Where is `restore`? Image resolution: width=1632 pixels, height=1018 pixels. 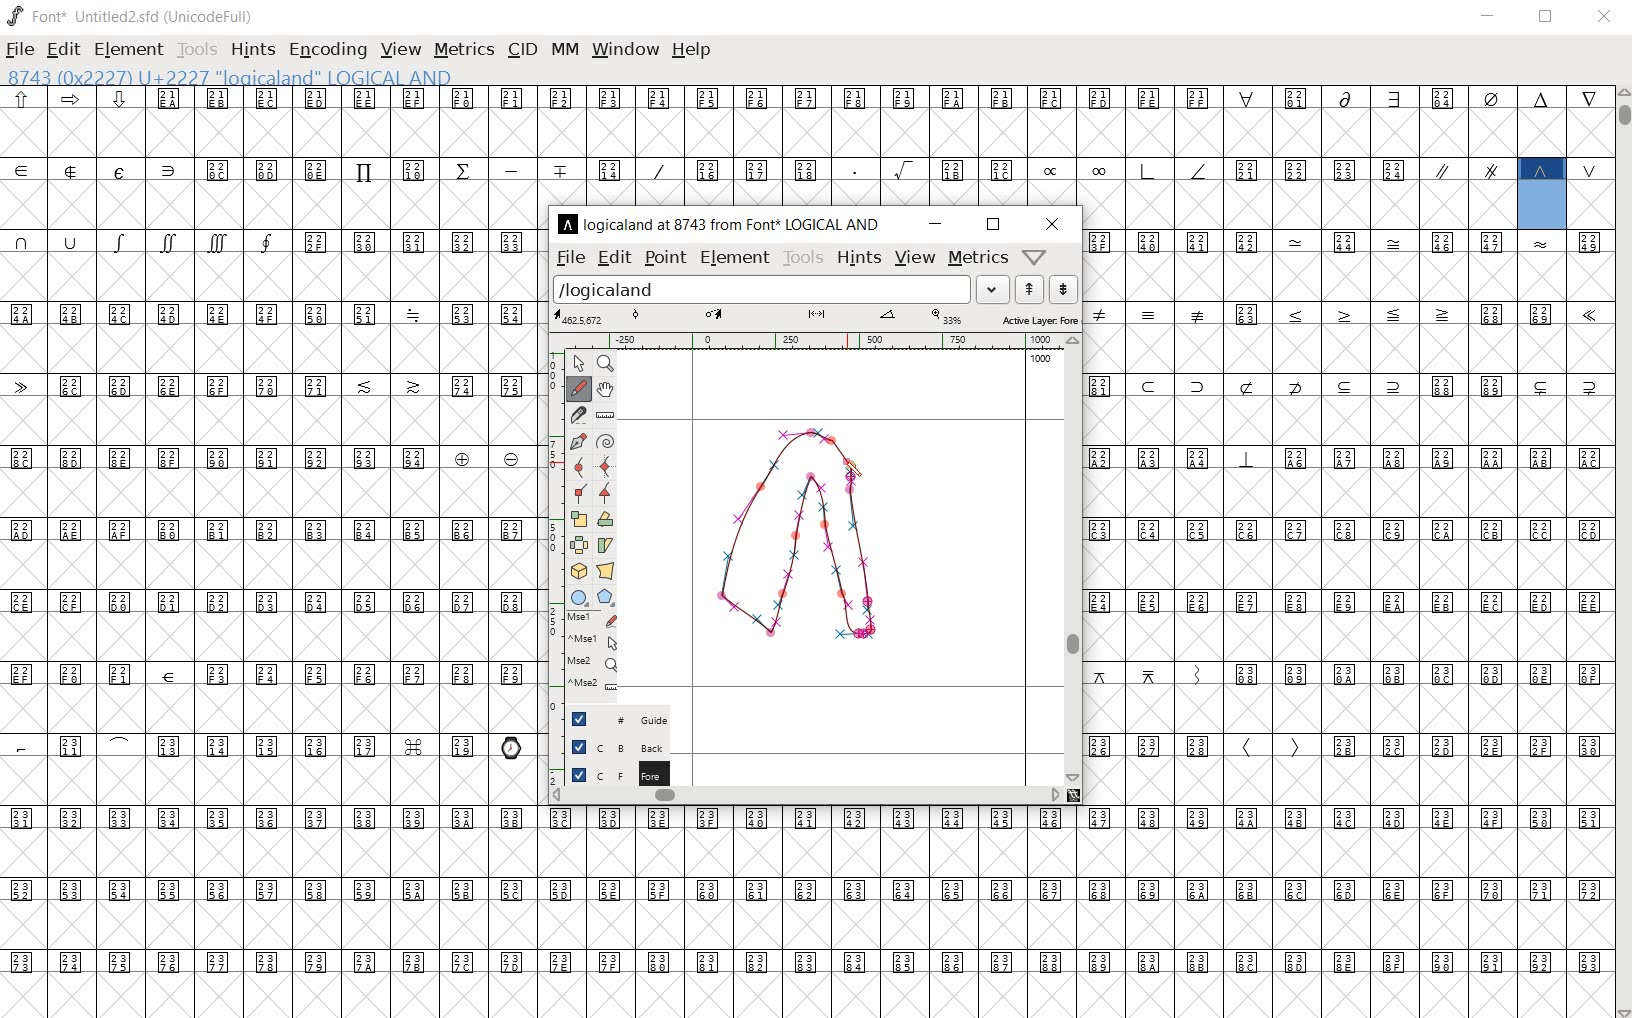 restore is located at coordinates (1546, 17).